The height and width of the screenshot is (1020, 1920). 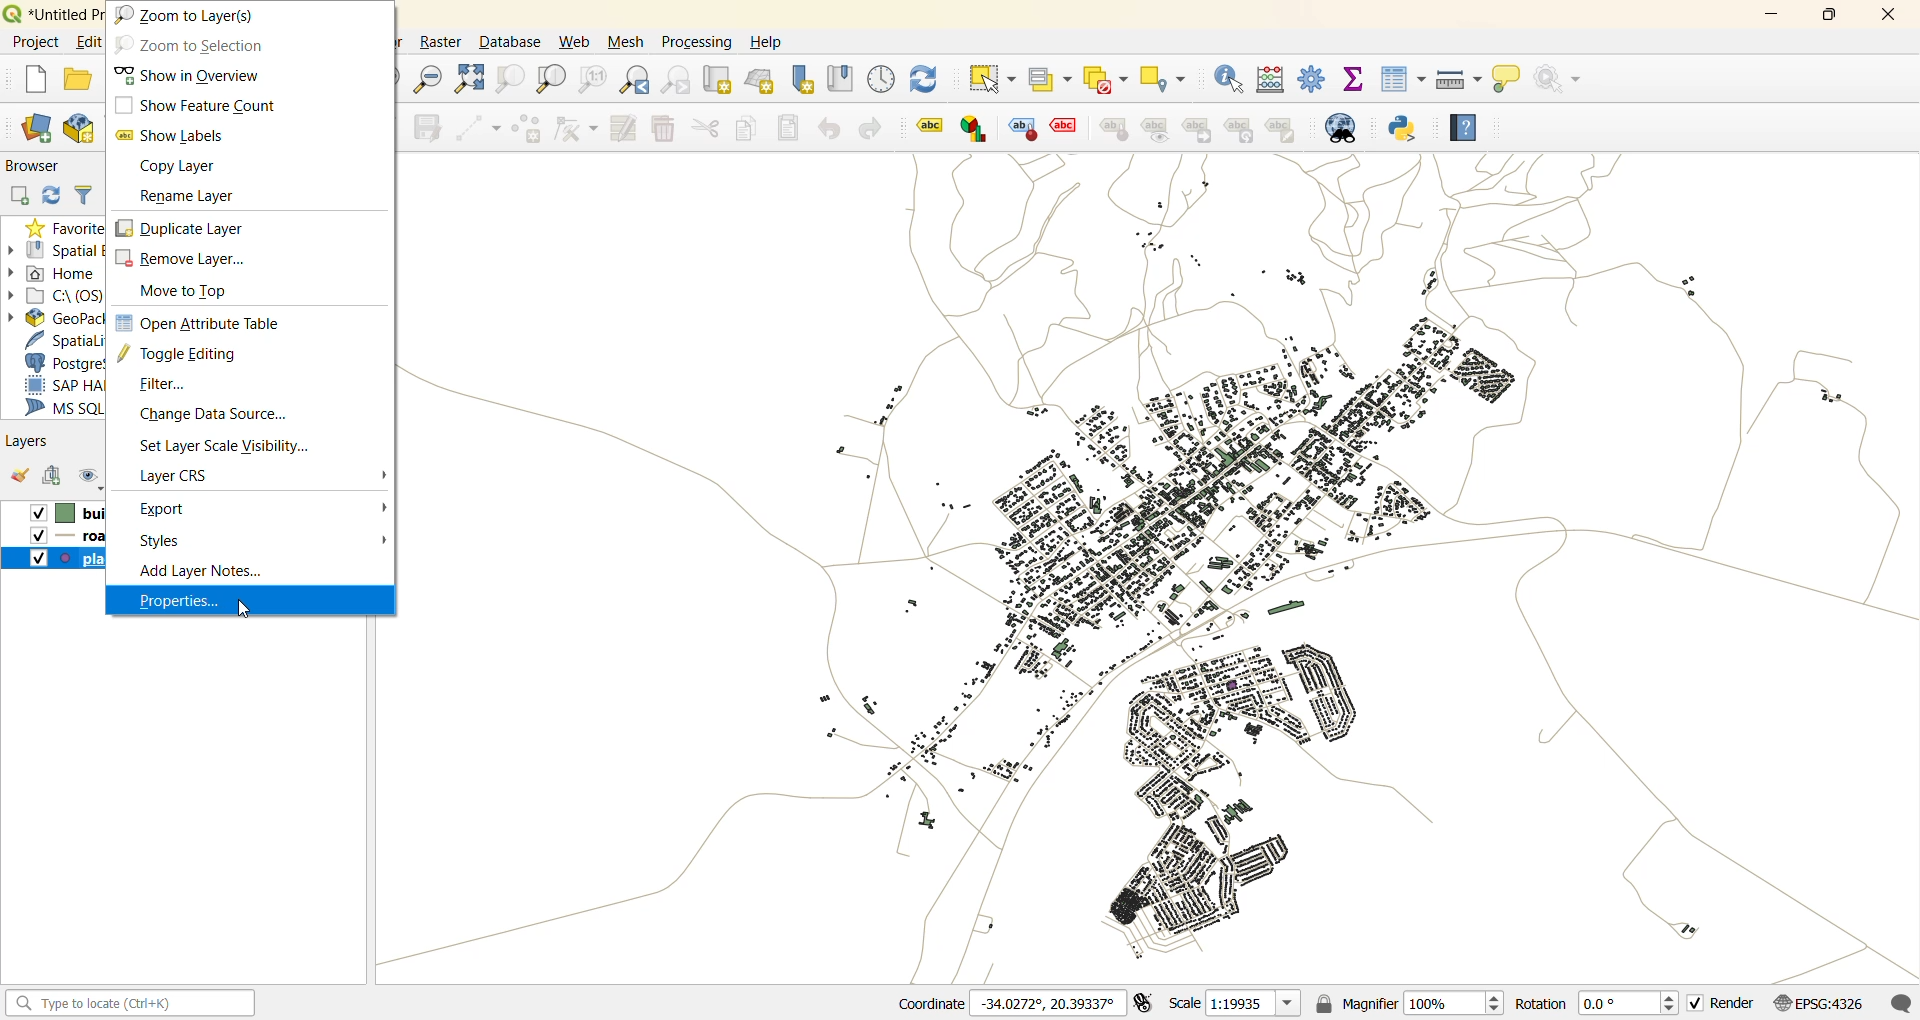 What do you see at coordinates (1273, 81) in the screenshot?
I see `calculator` at bounding box center [1273, 81].